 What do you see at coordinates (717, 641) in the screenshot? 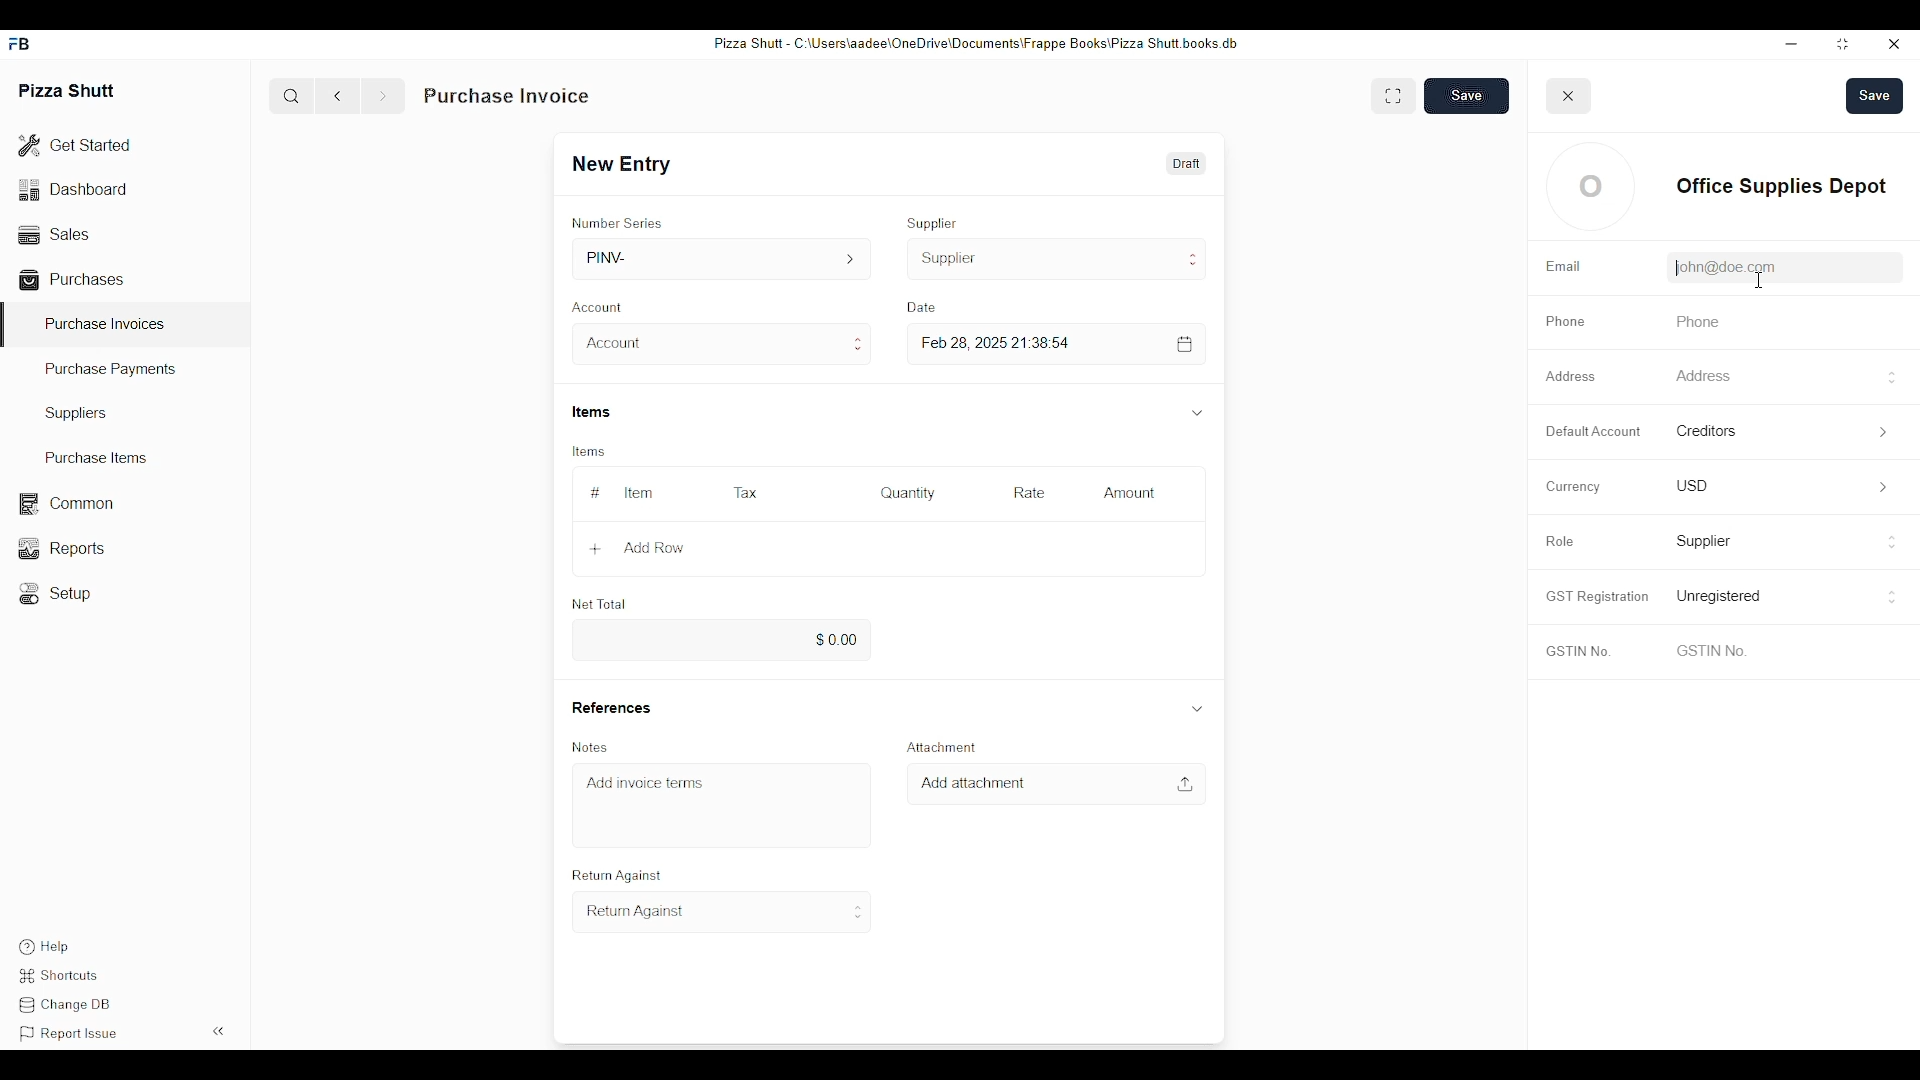
I see `0.00` at bounding box center [717, 641].